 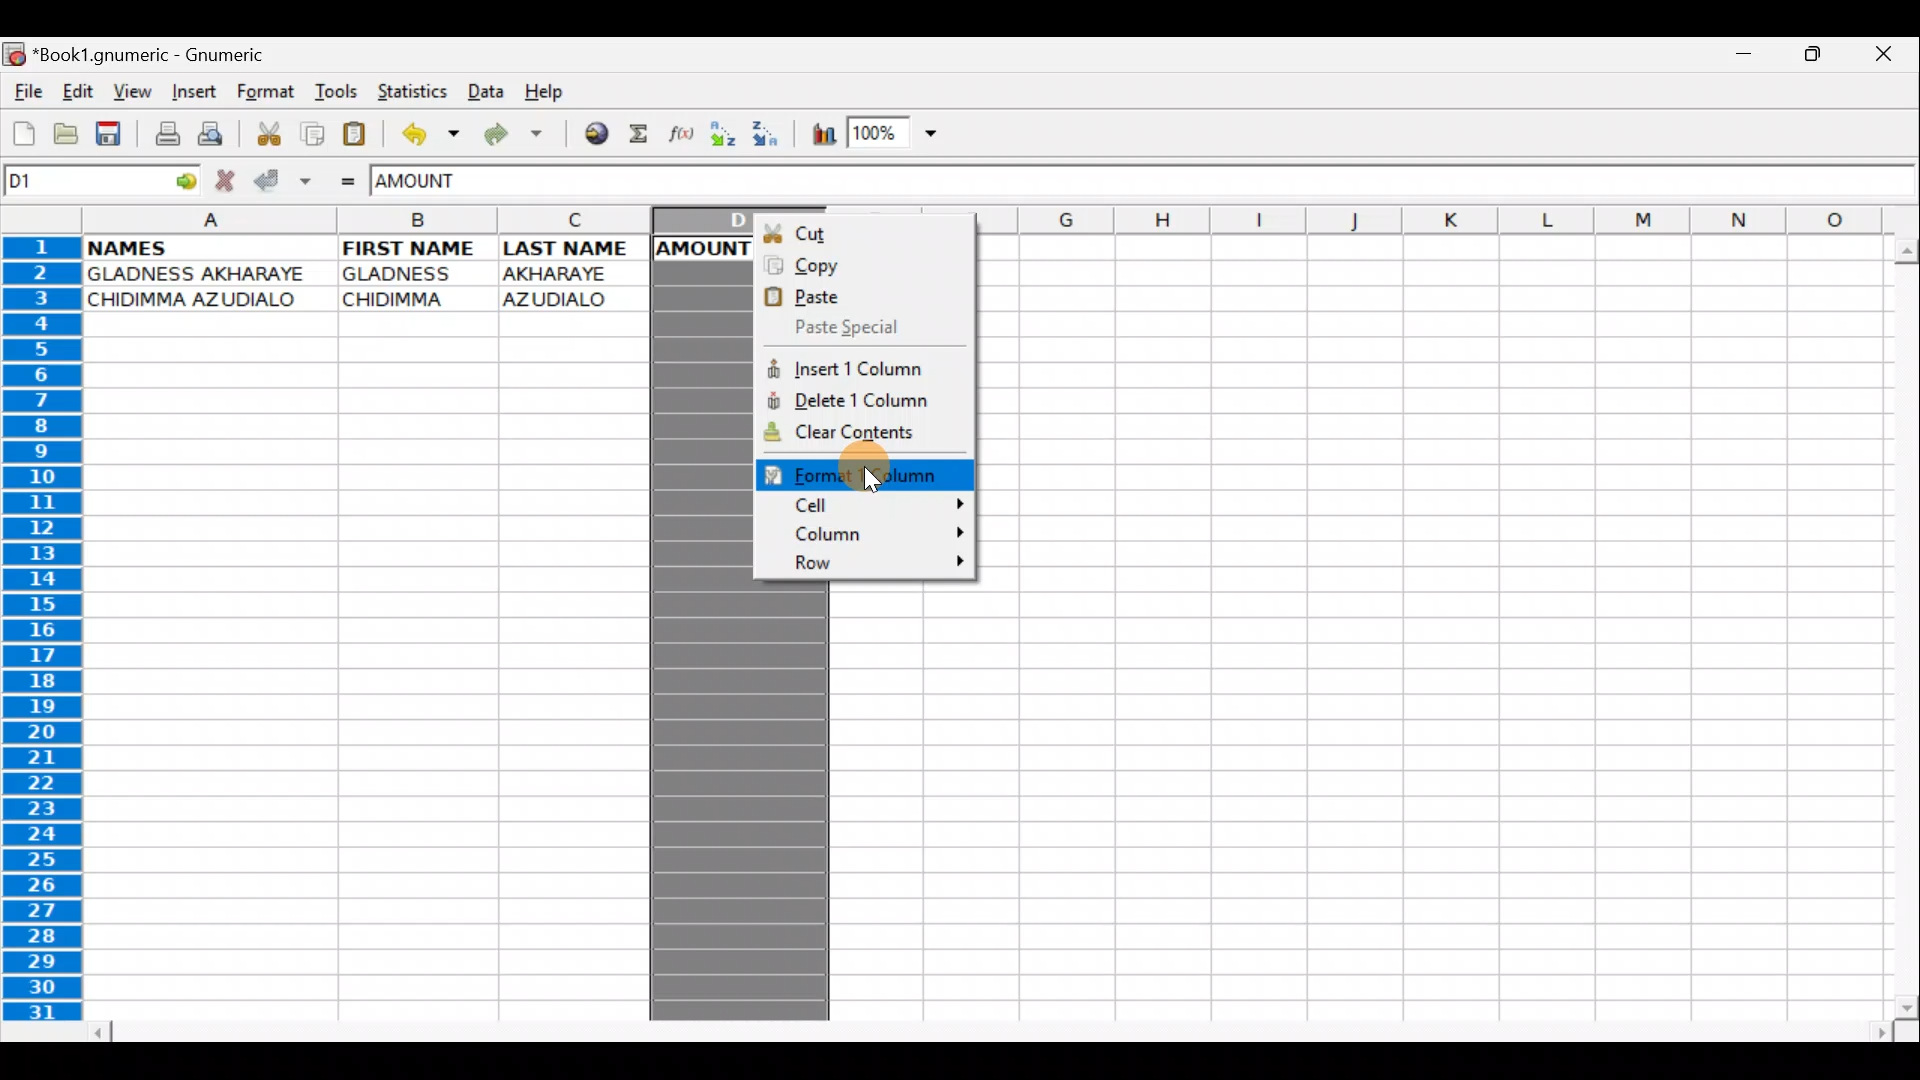 What do you see at coordinates (863, 263) in the screenshot?
I see `Copy` at bounding box center [863, 263].